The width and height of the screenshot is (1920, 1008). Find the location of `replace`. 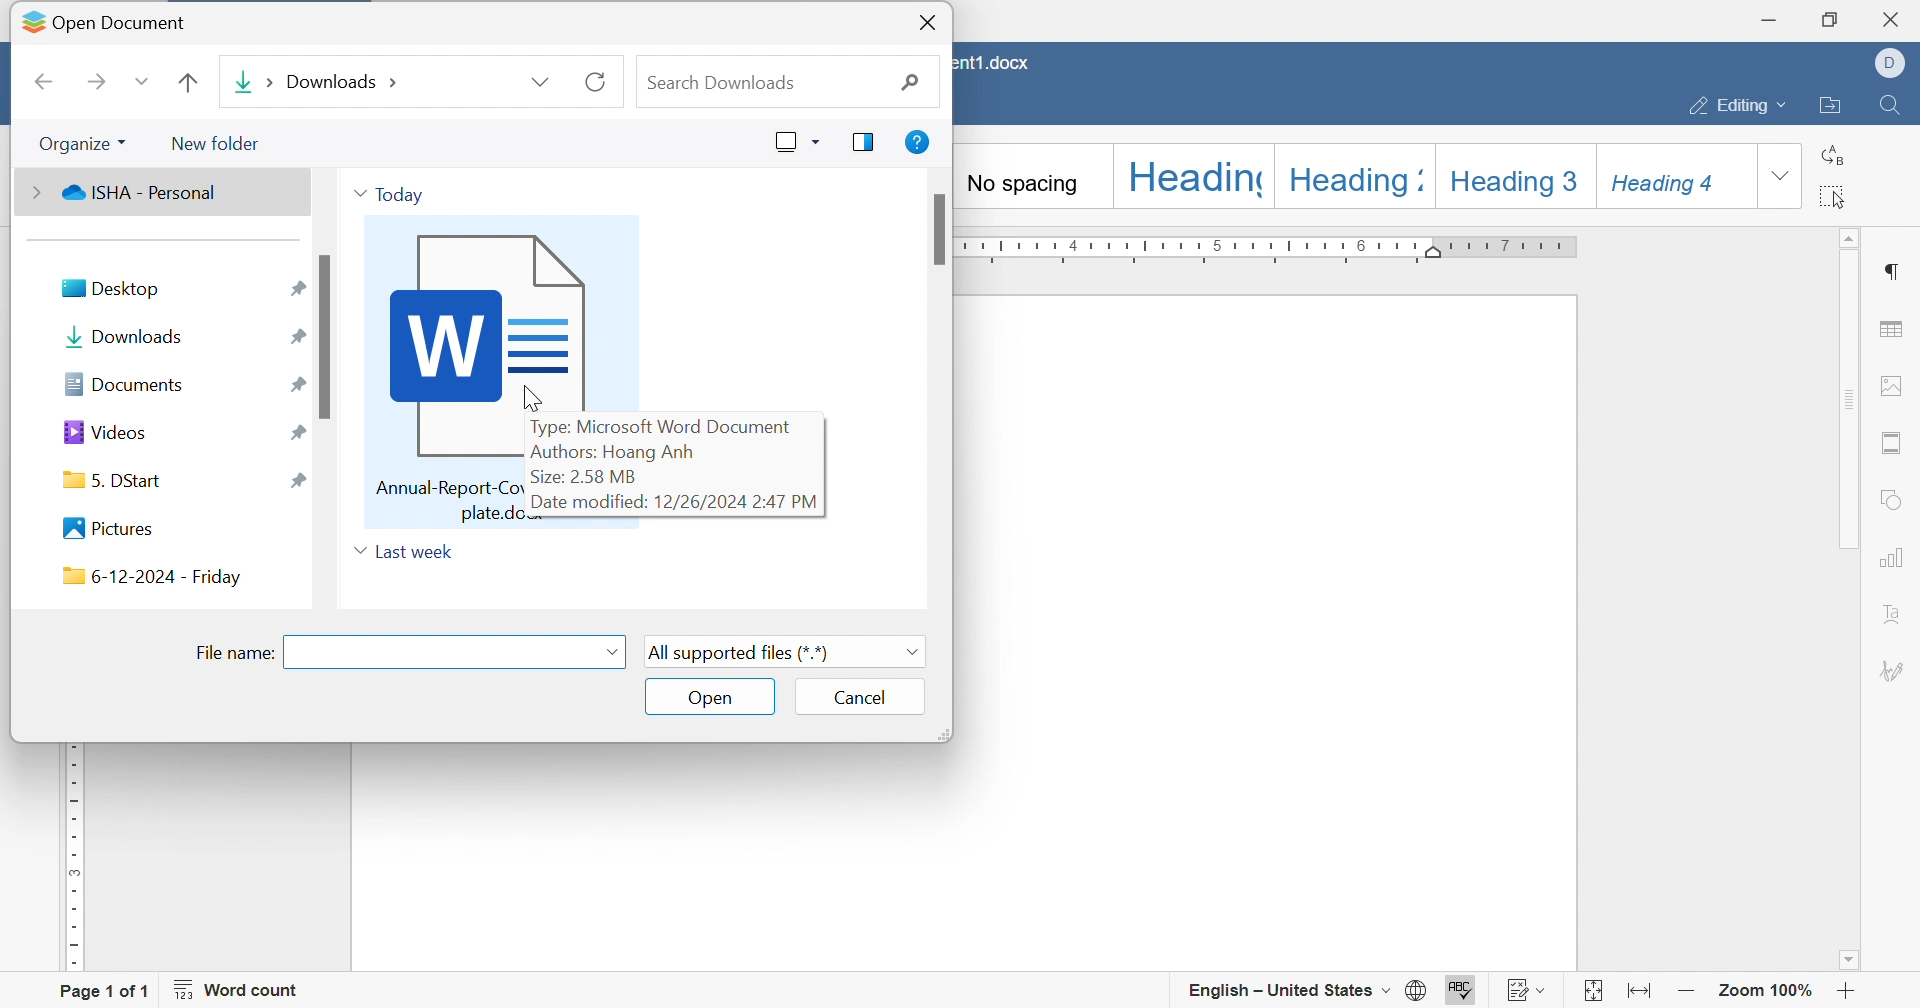

replace is located at coordinates (1835, 154).